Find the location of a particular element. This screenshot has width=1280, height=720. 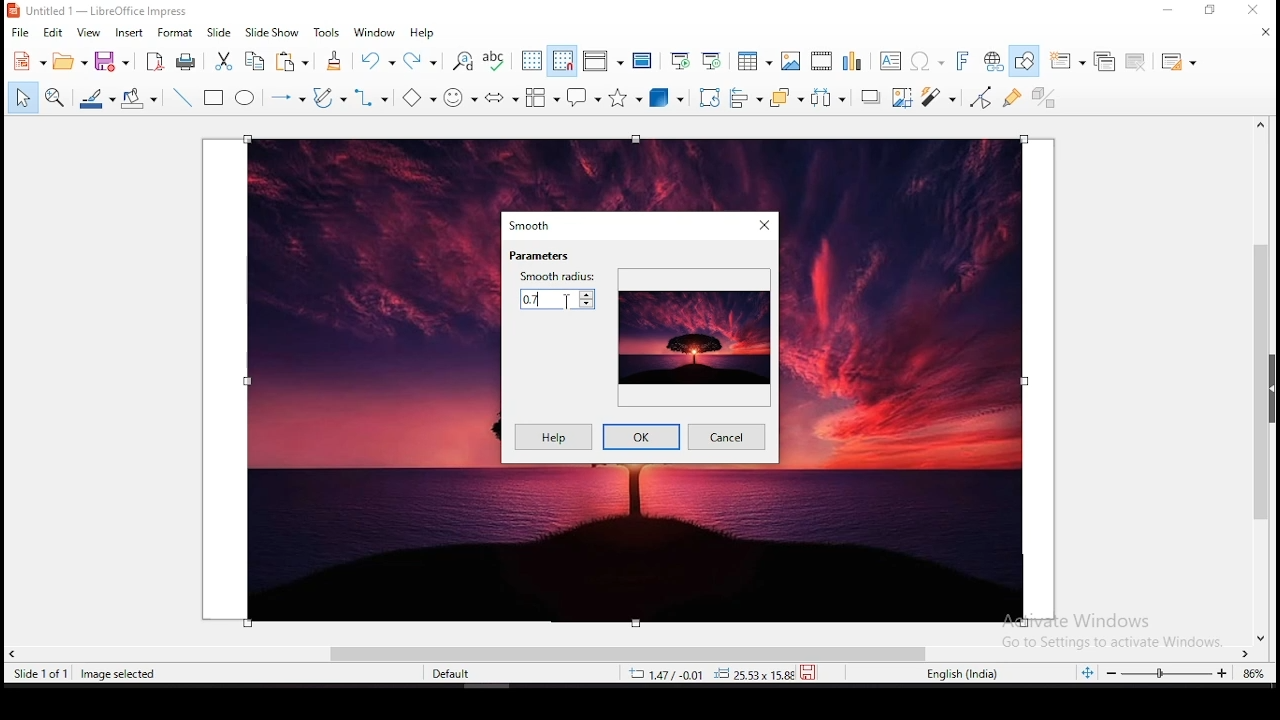

lines and arrows is located at coordinates (285, 97).